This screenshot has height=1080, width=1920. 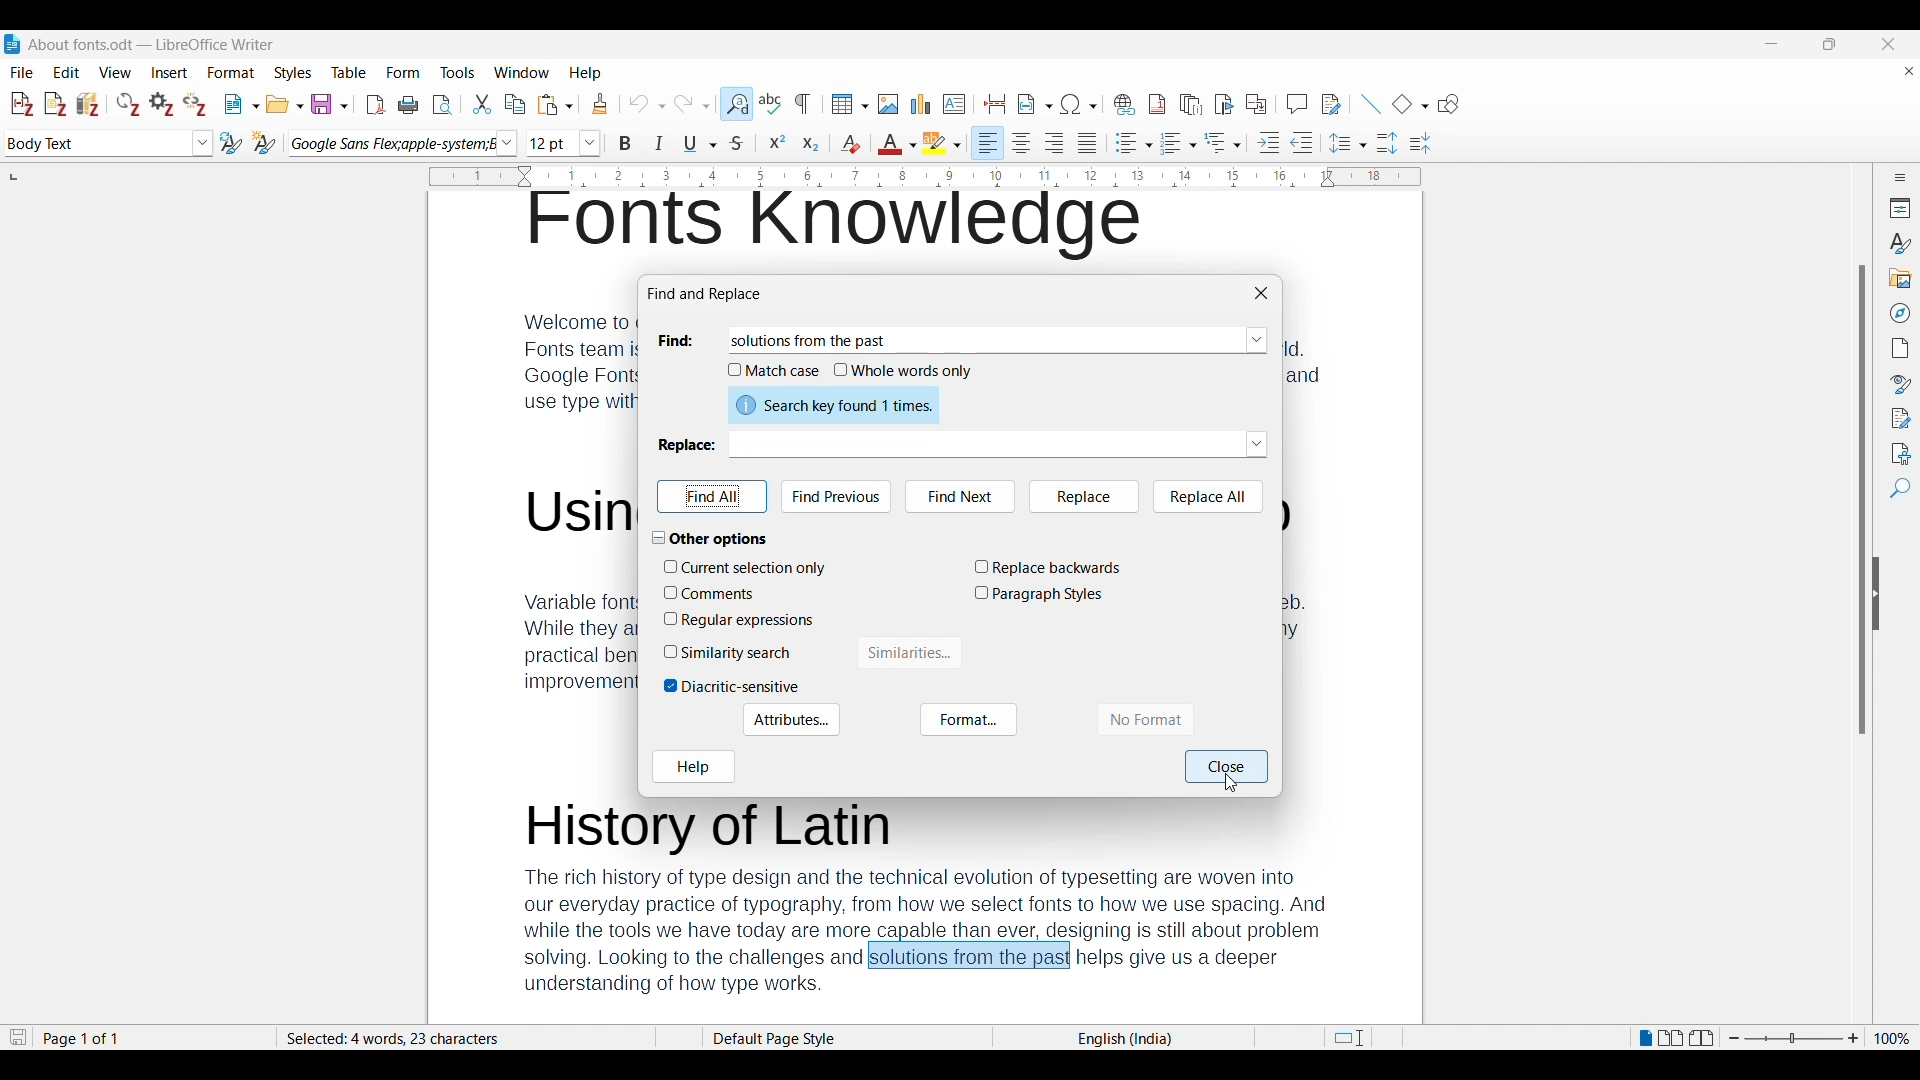 I want to click on Underline options, so click(x=701, y=144).